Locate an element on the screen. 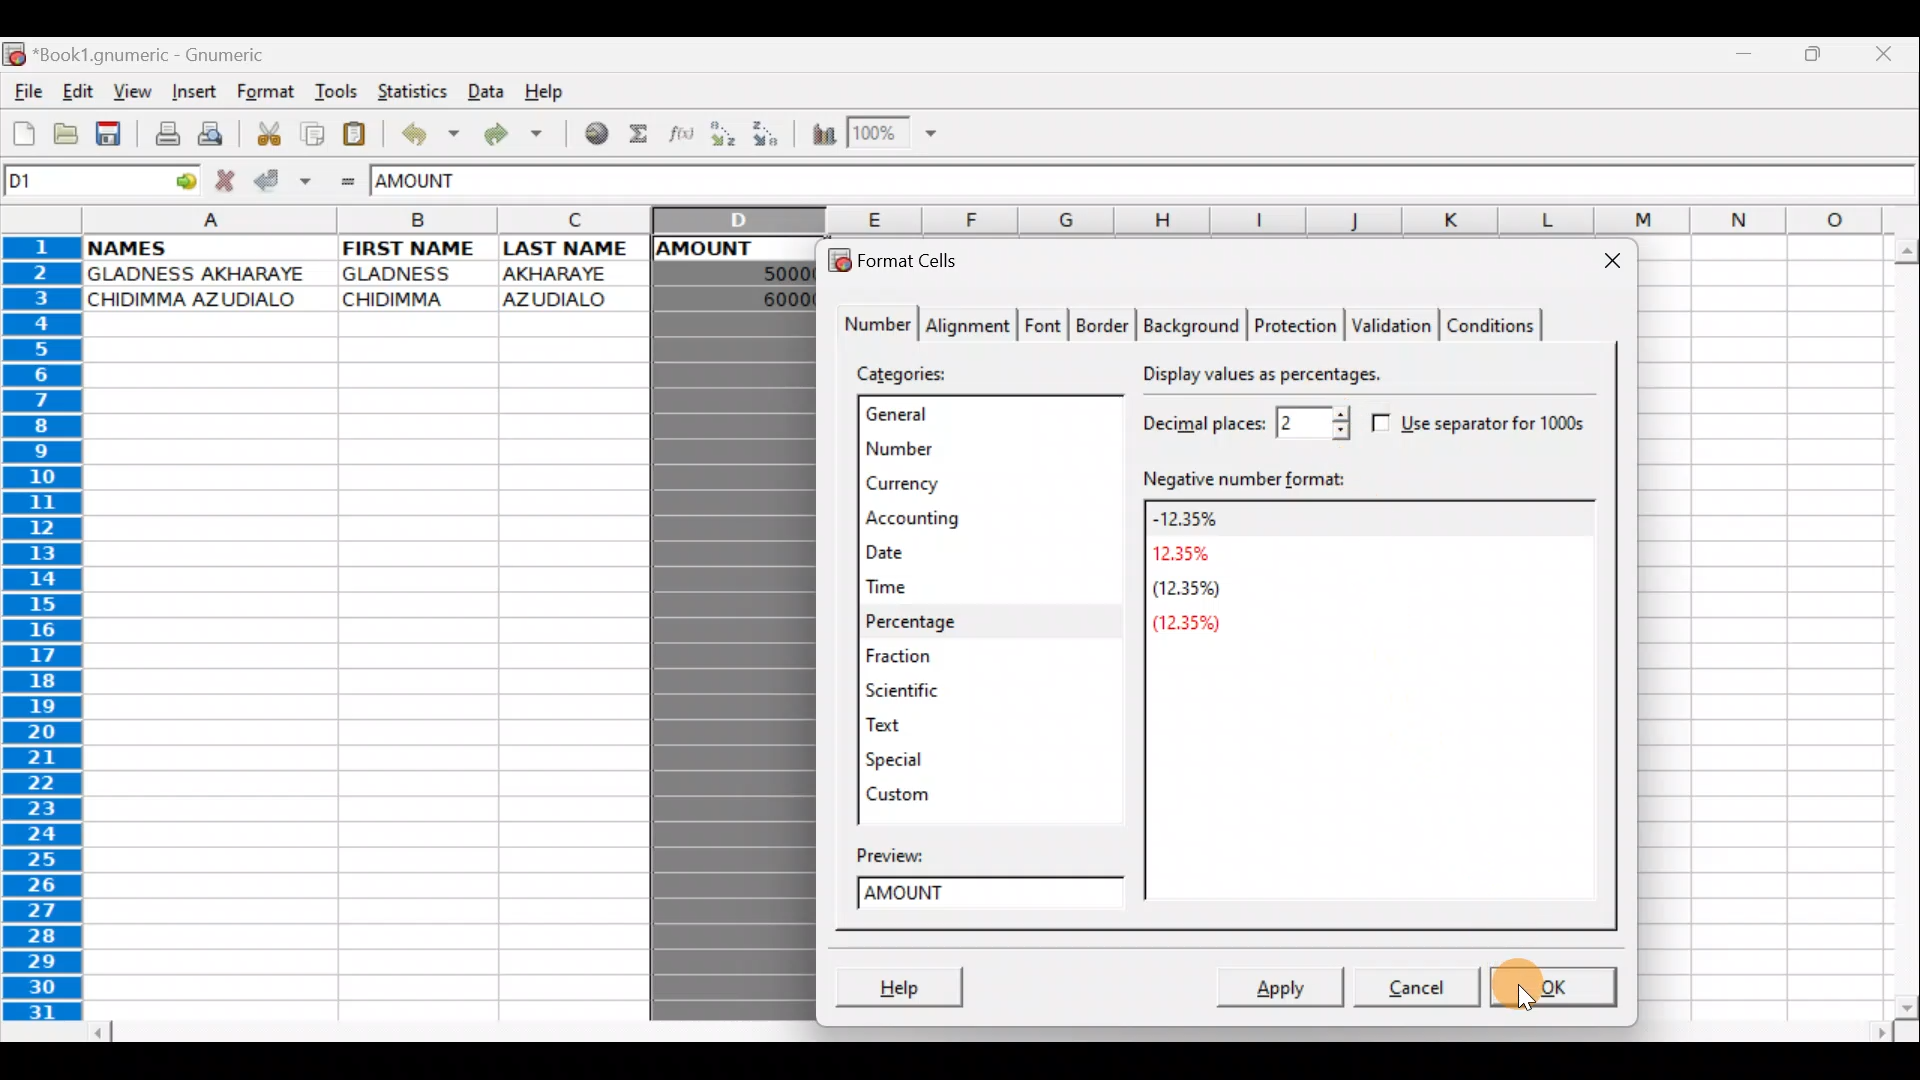 The width and height of the screenshot is (1920, 1080). Custom is located at coordinates (905, 790).